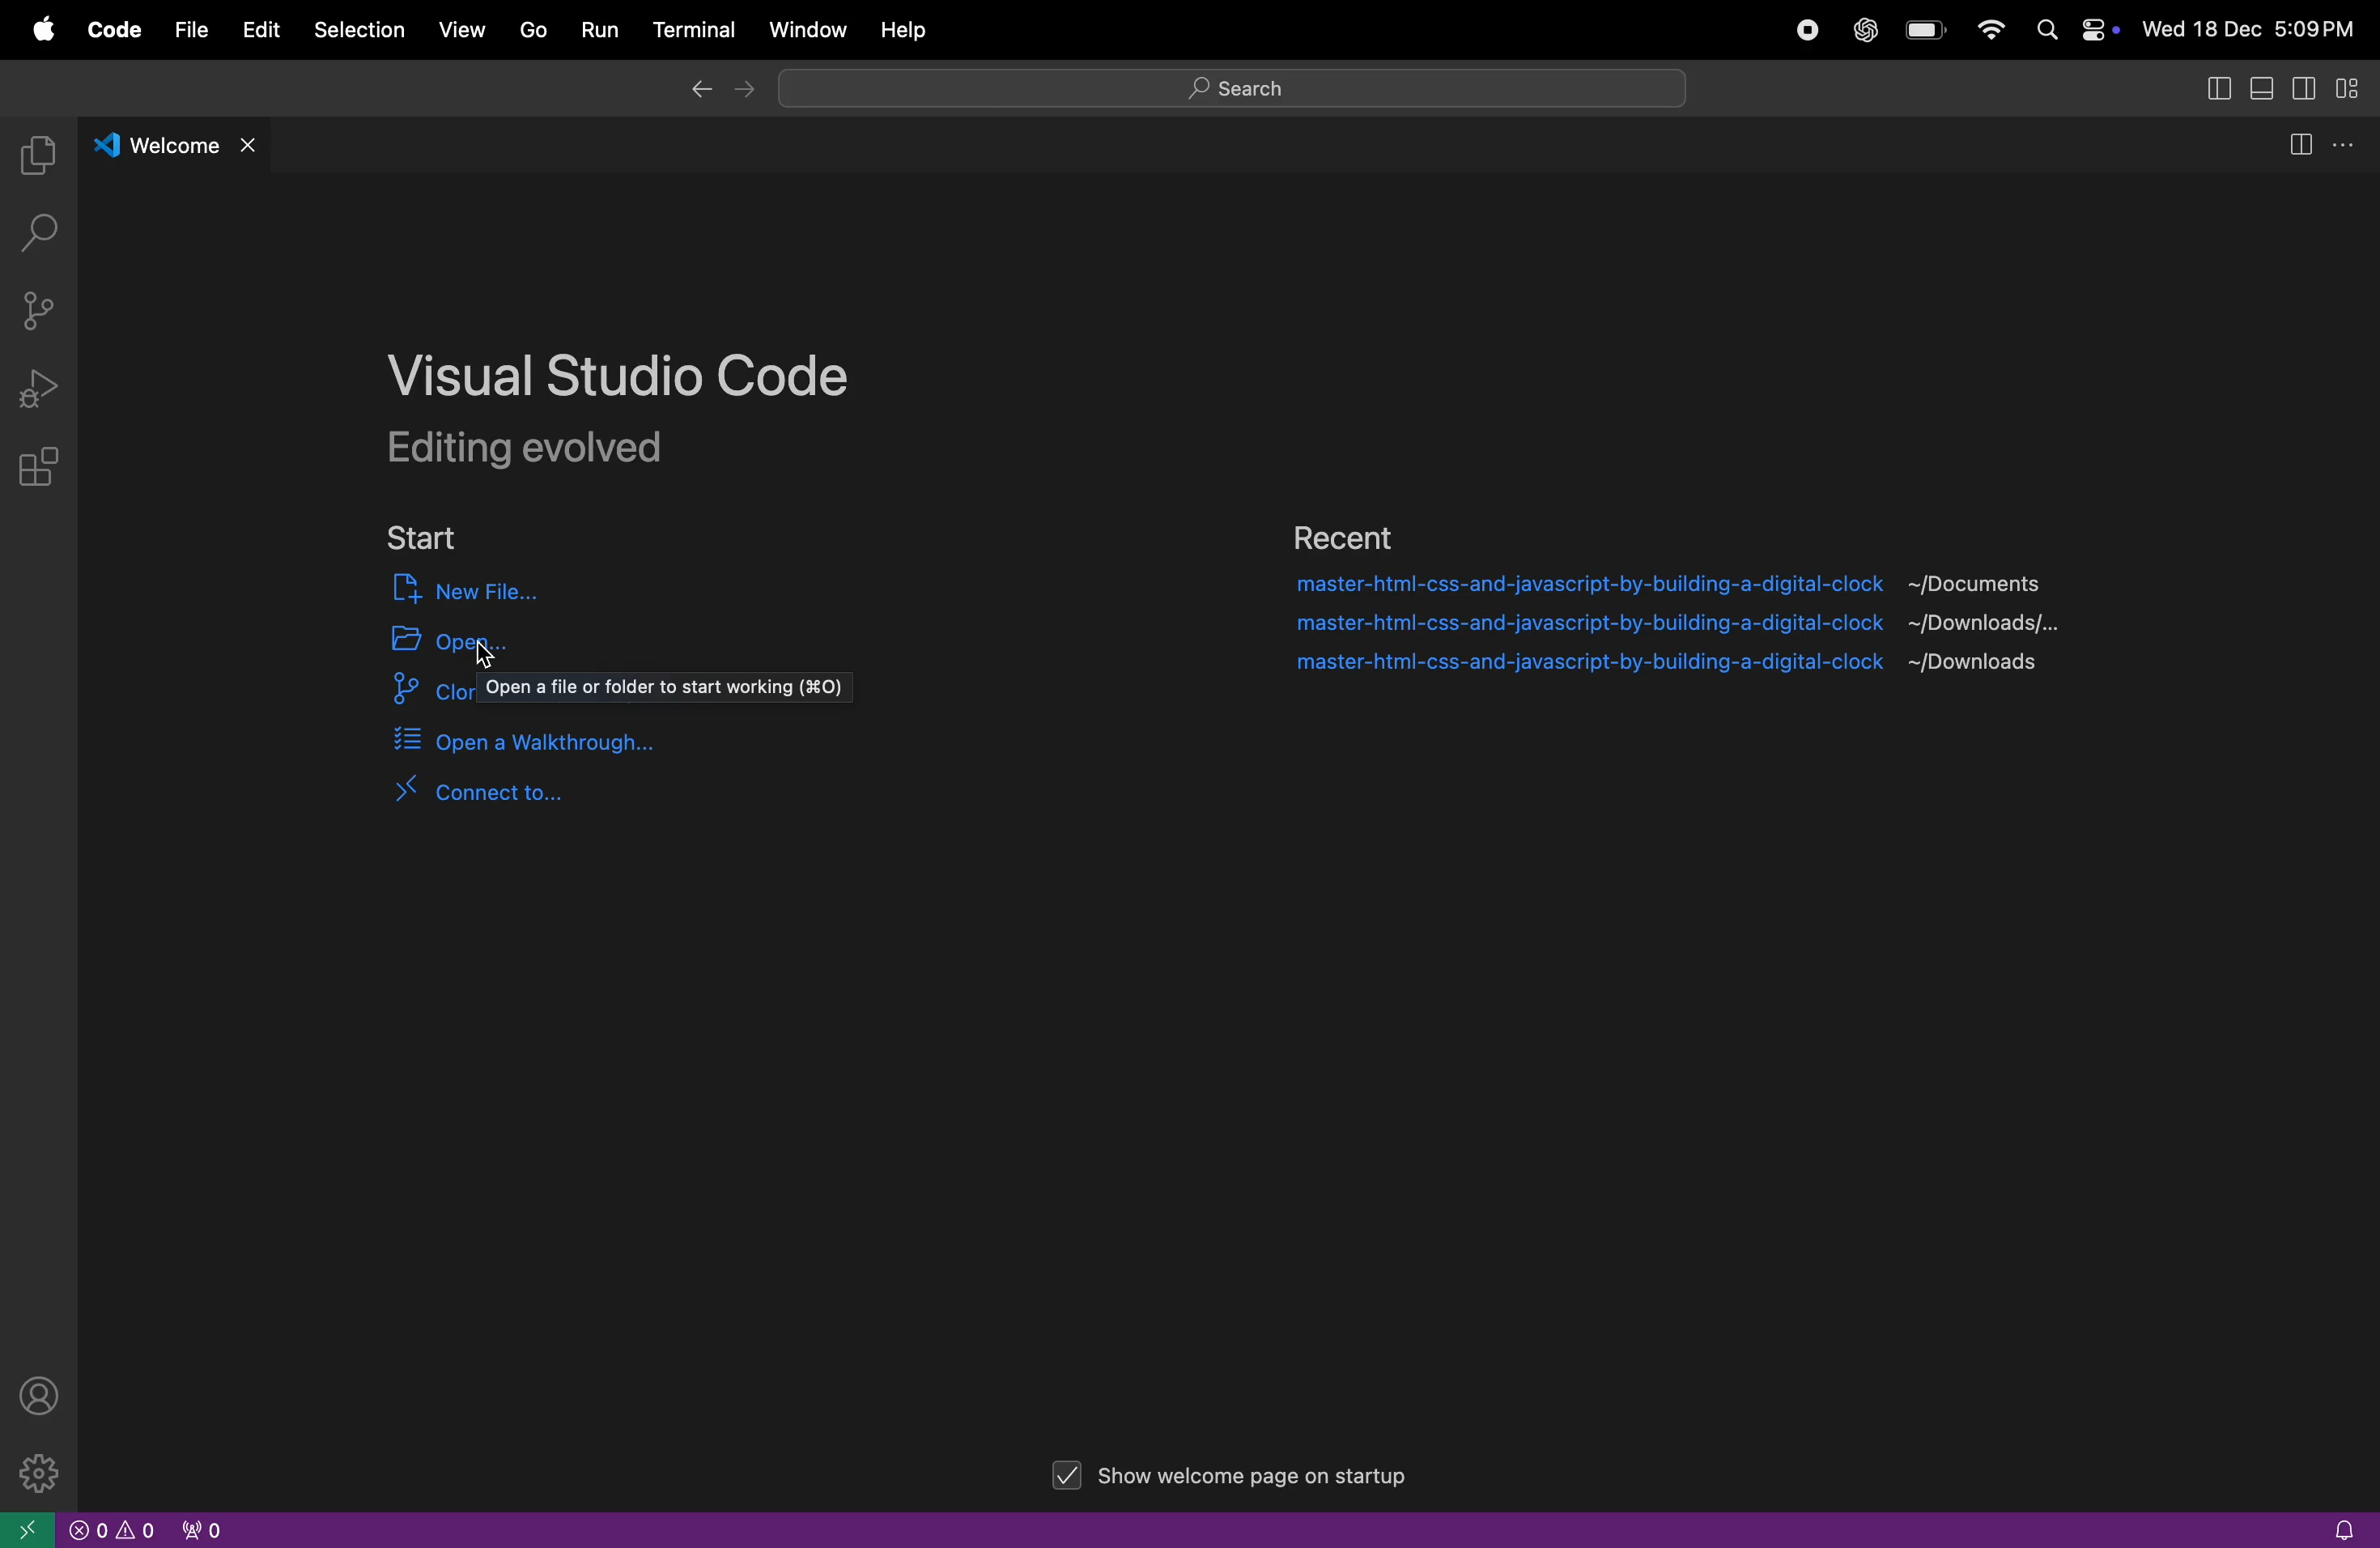  What do you see at coordinates (47, 1394) in the screenshot?
I see `profile` at bounding box center [47, 1394].